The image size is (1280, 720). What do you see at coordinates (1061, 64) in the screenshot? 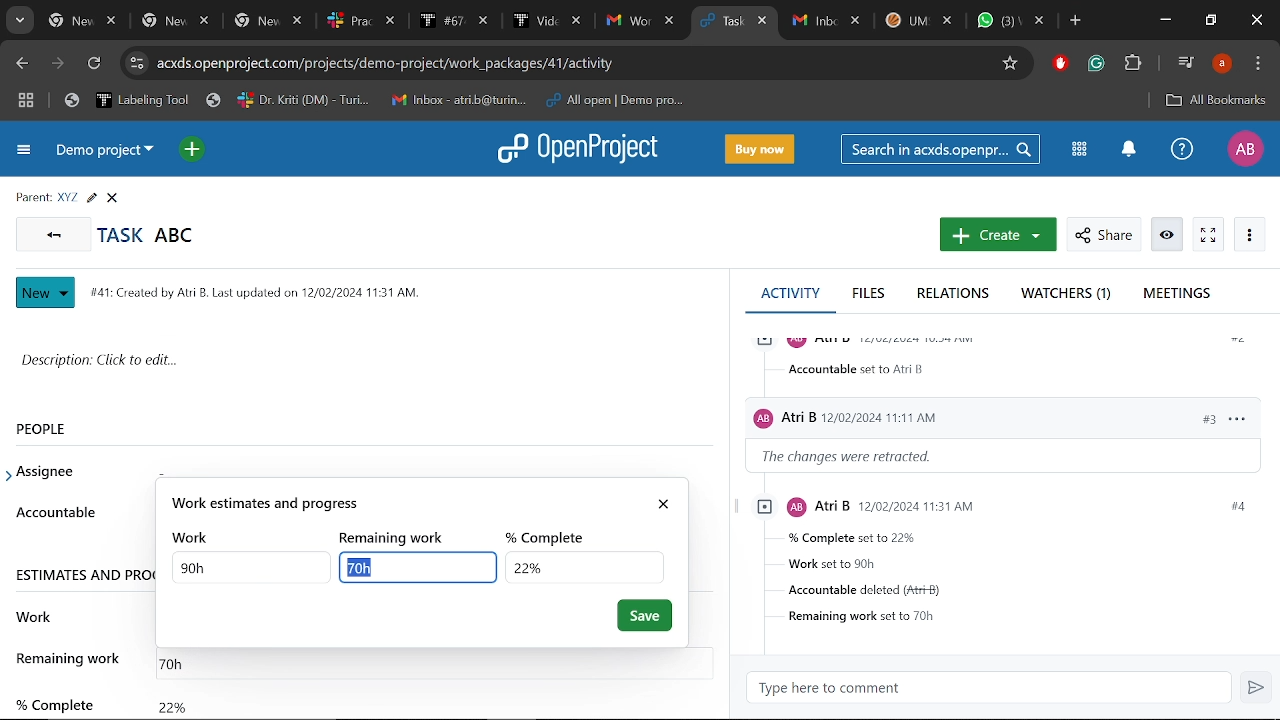
I see `Addblock` at bounding box center [1061, 64].